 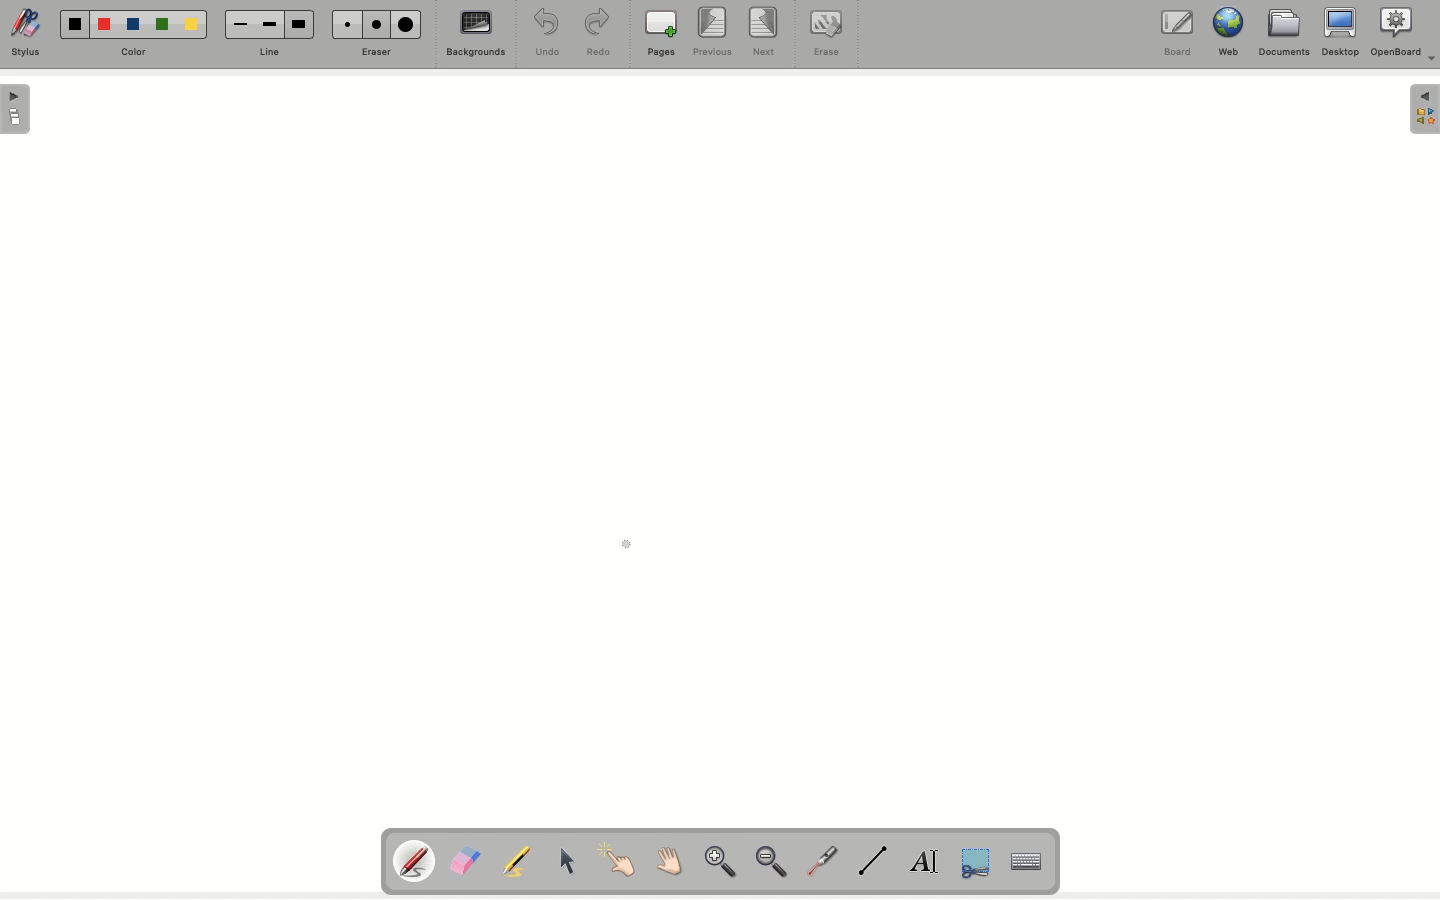 I want to click on Small, so click(x=348, y=24).